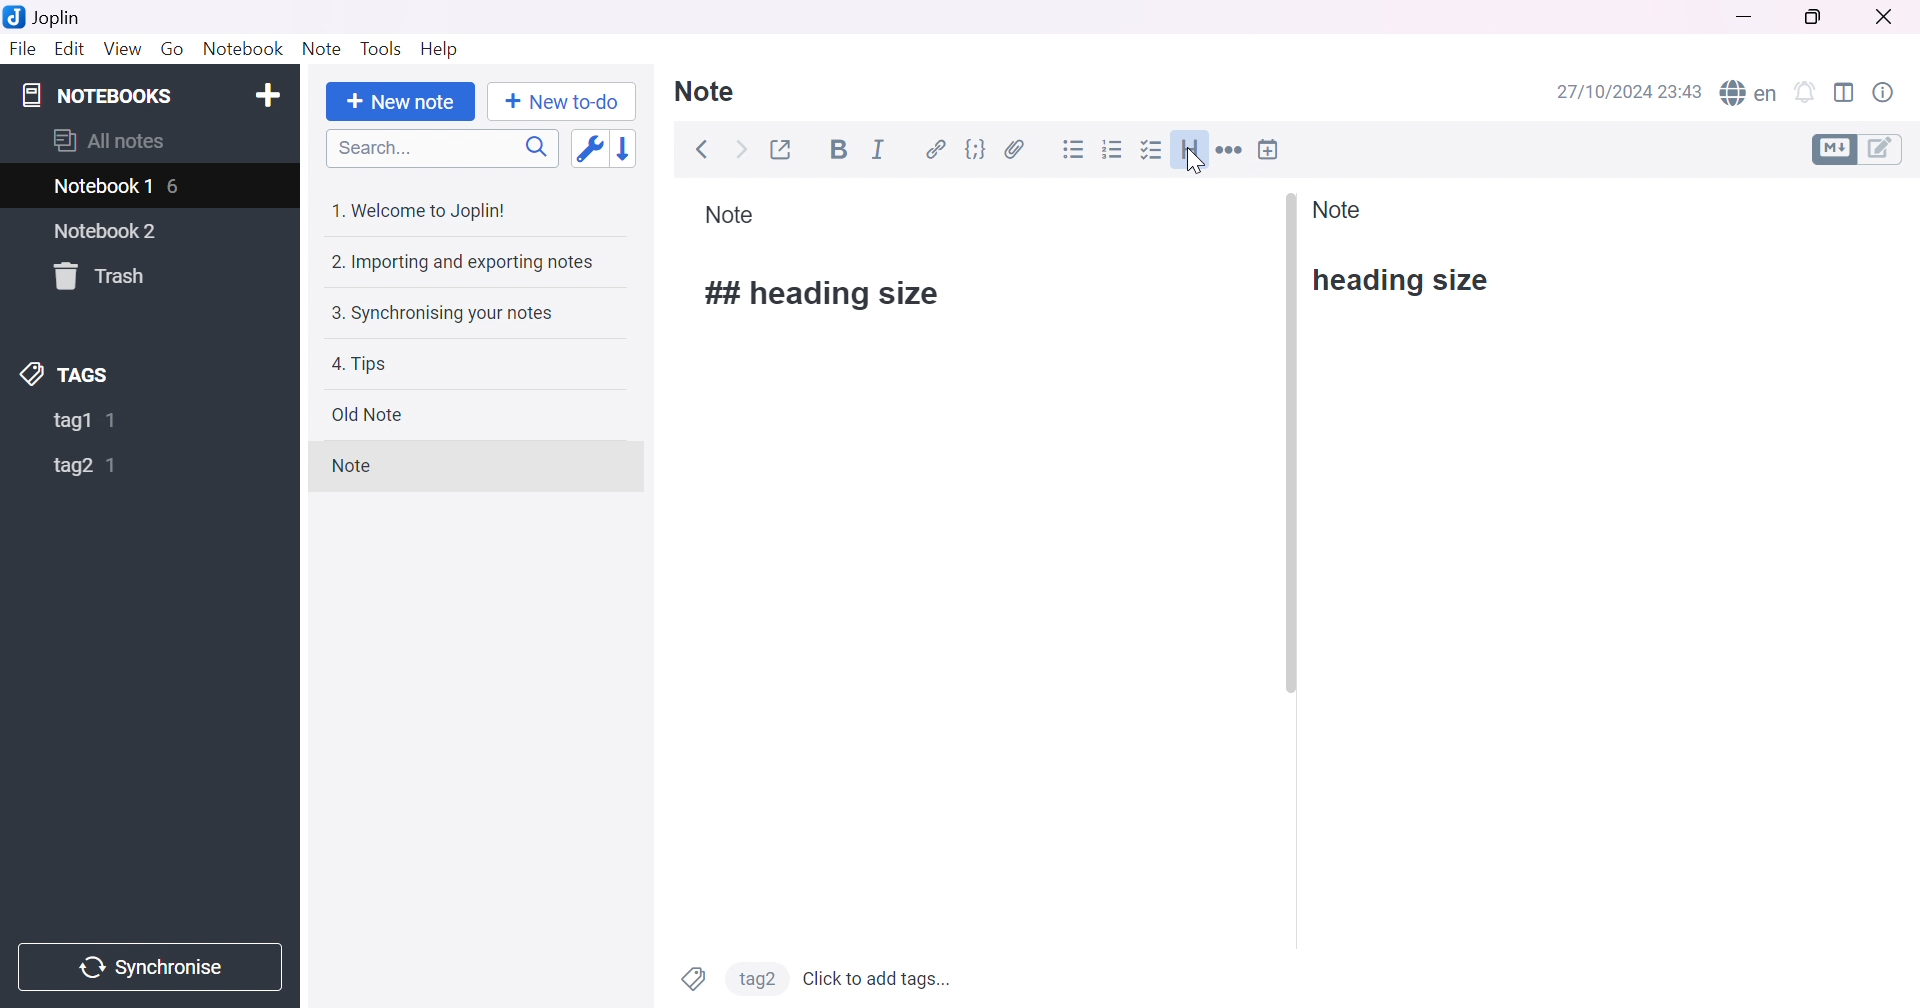  I want to click on Note properties, so click(1885, 93).